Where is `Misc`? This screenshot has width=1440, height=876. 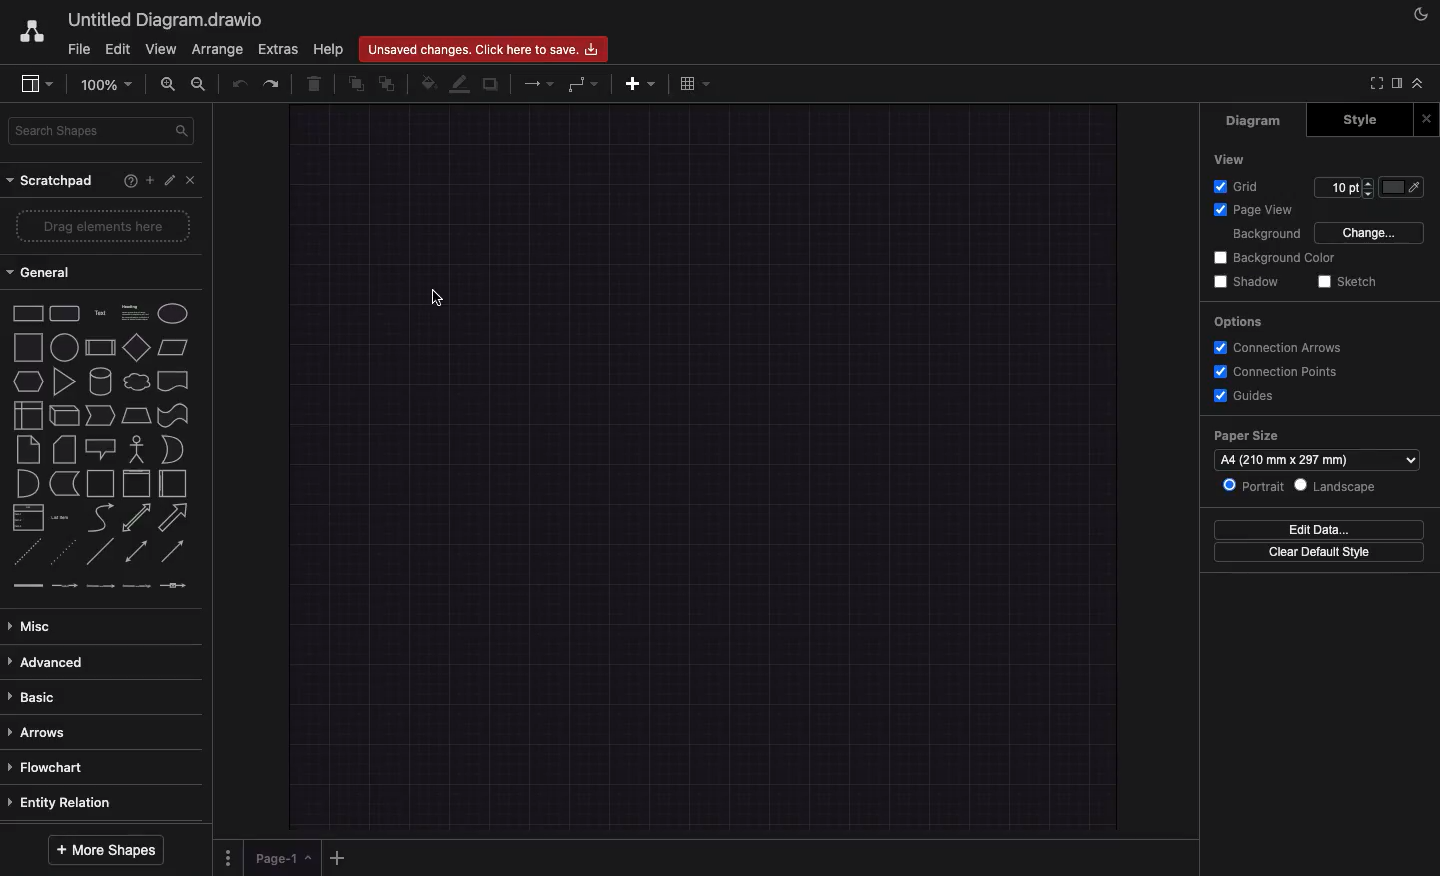
Misc is located at coordinates (37, 628).